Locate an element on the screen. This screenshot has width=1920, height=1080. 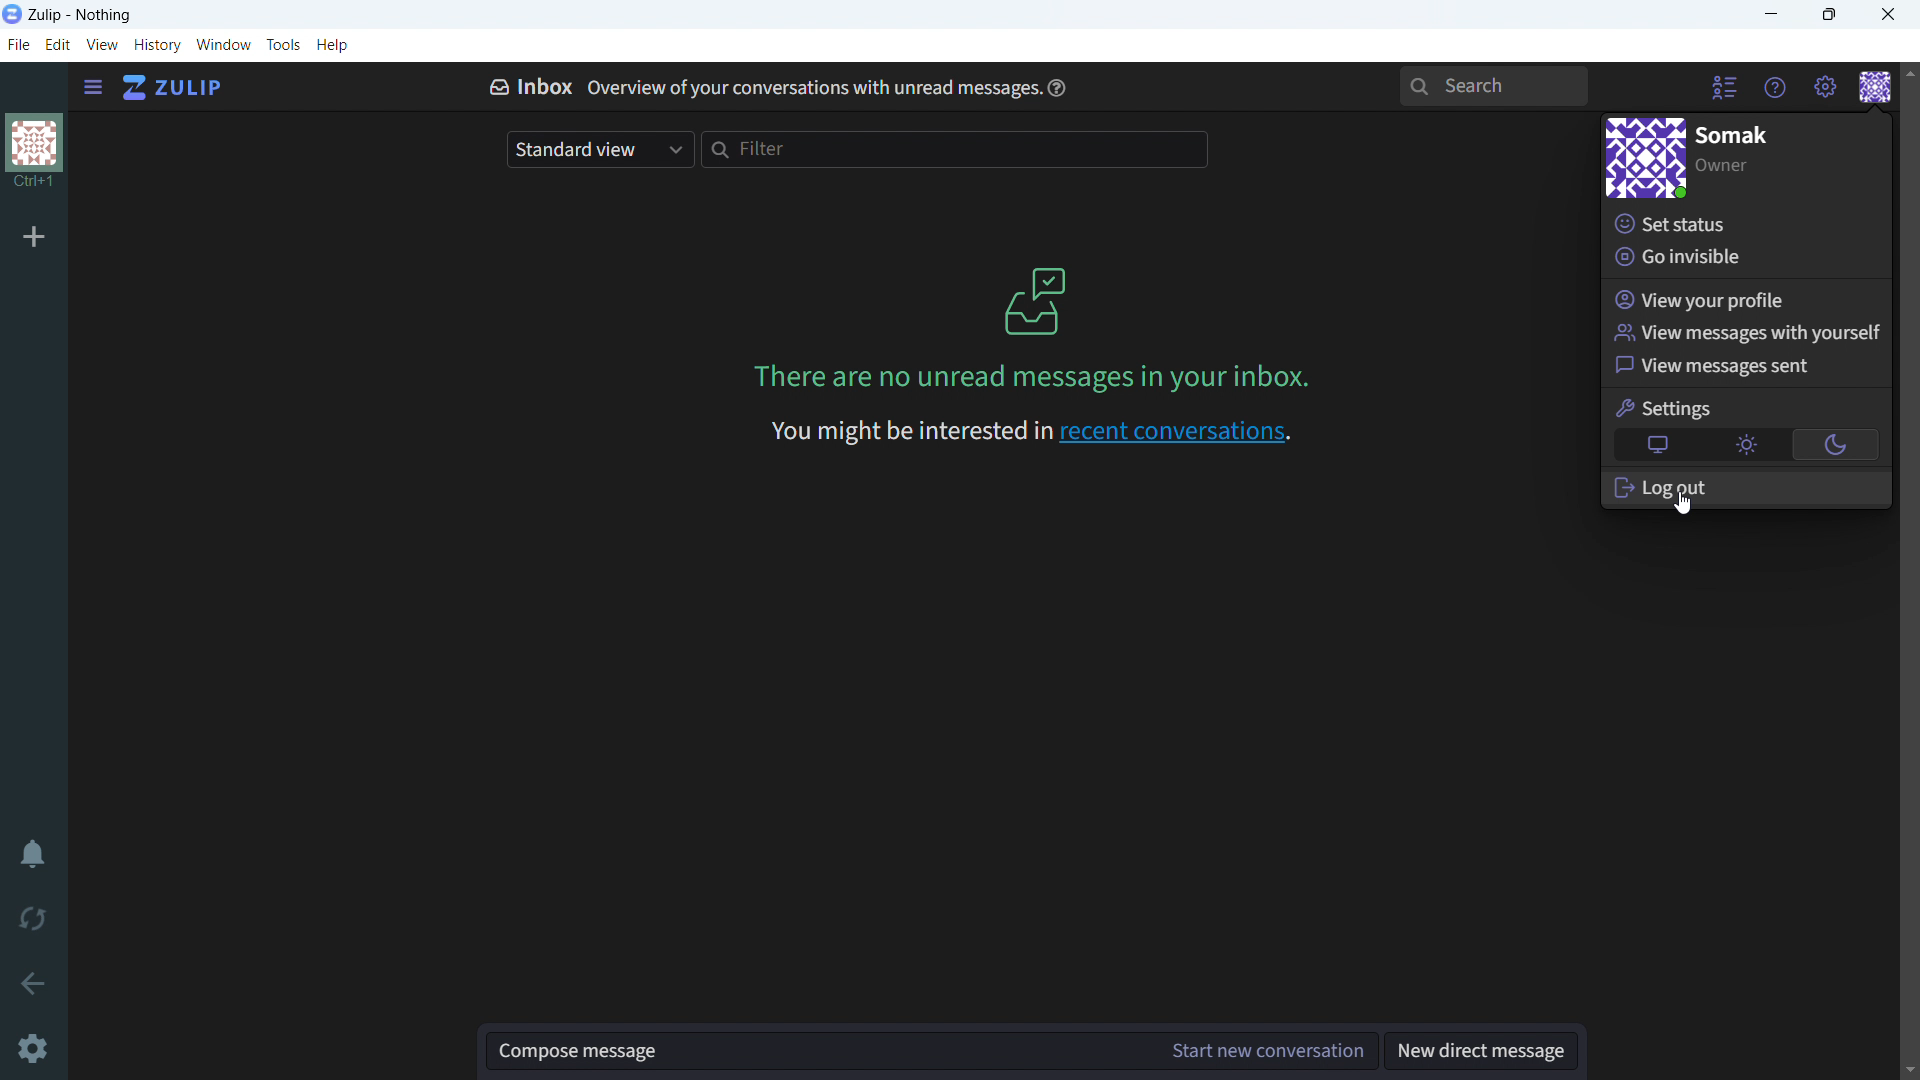
minimize is located at coordinates (1770, 15).